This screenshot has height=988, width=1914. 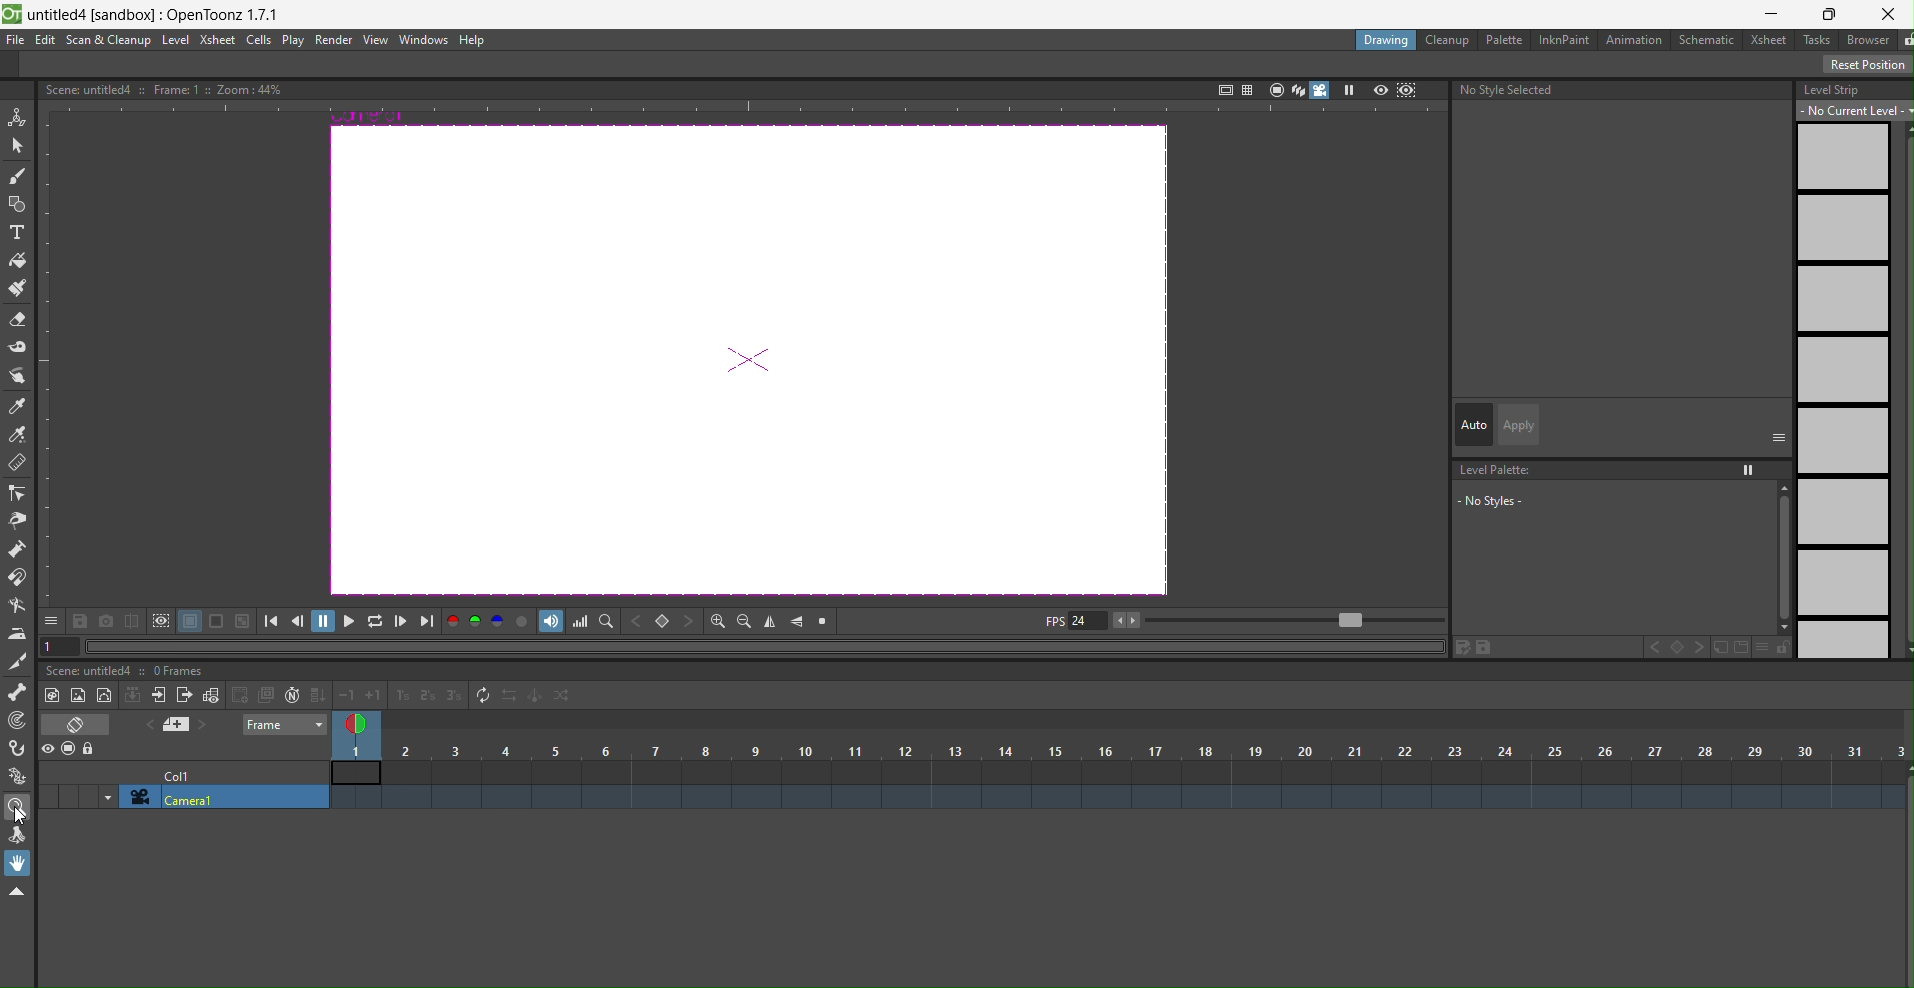 I want to click on , so click(x=498, y=621).